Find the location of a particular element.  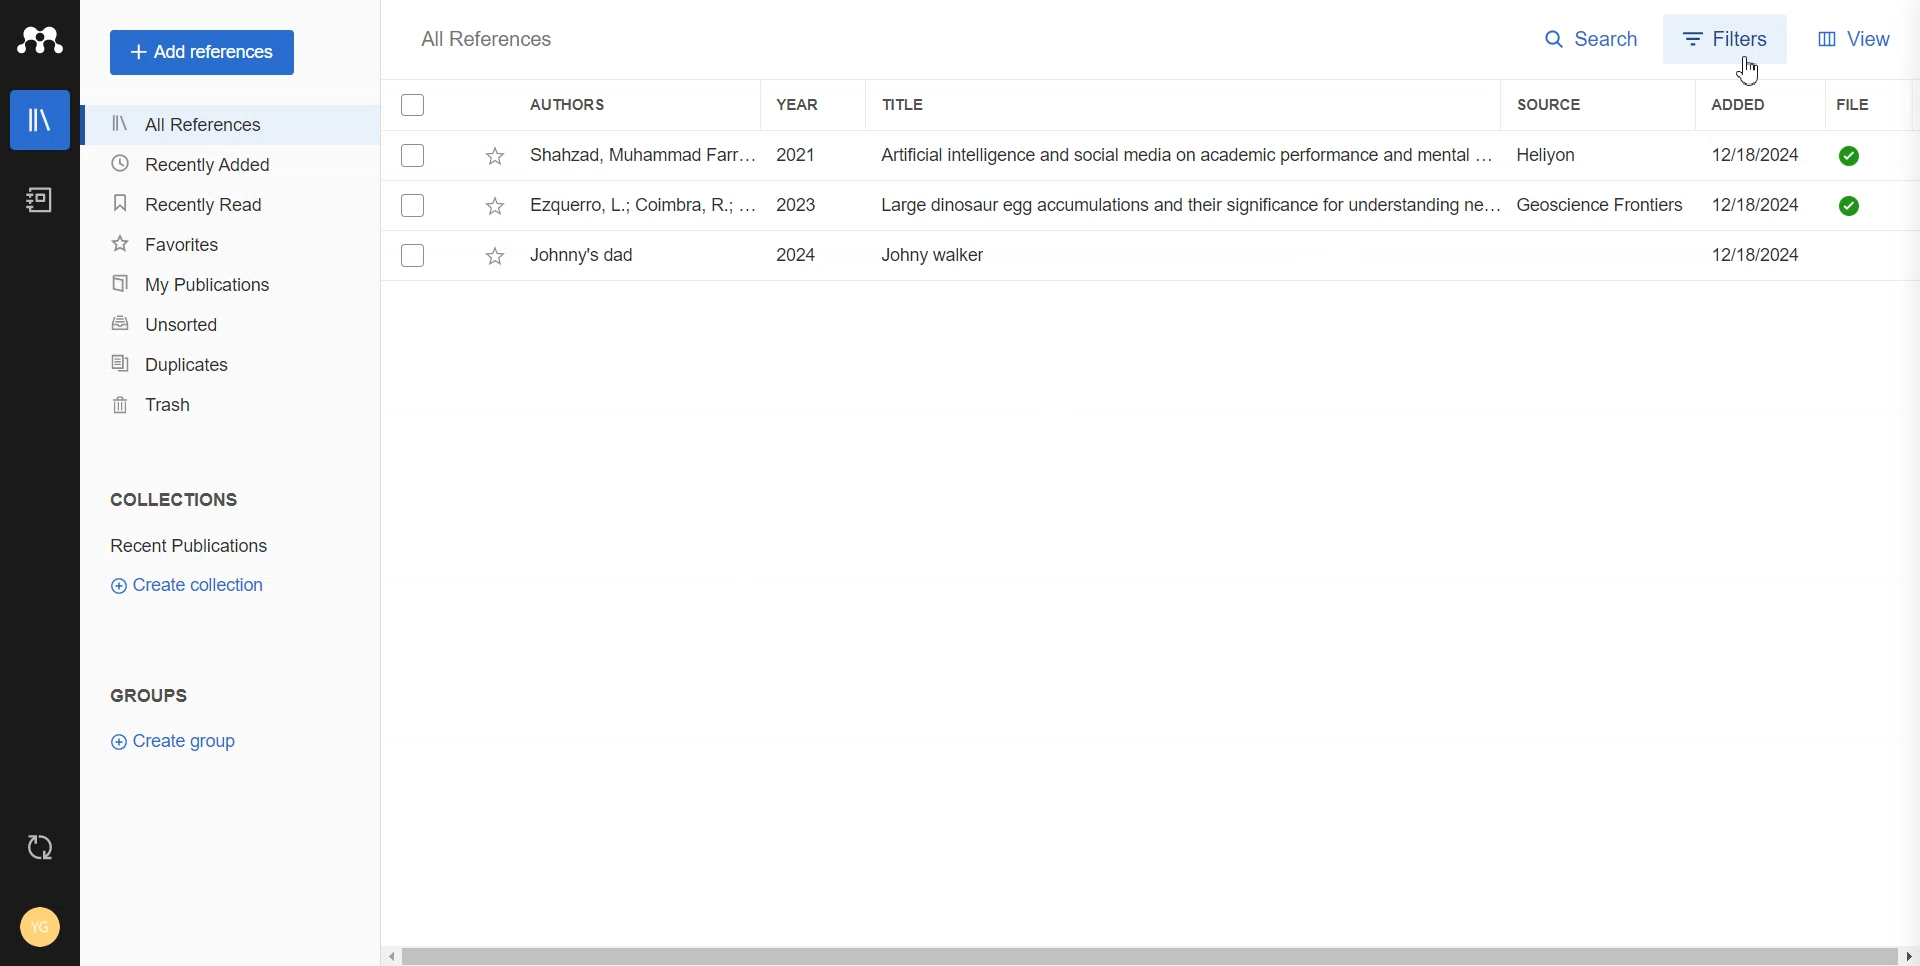

Ezquerro, L.; Coimbra, R.; ... 2023 Large dinosaur egg accumulations and their significance for understanding ne... Geoscience Frontiers ~~ 12/18/2024 is located at coordinates (1172, 205).